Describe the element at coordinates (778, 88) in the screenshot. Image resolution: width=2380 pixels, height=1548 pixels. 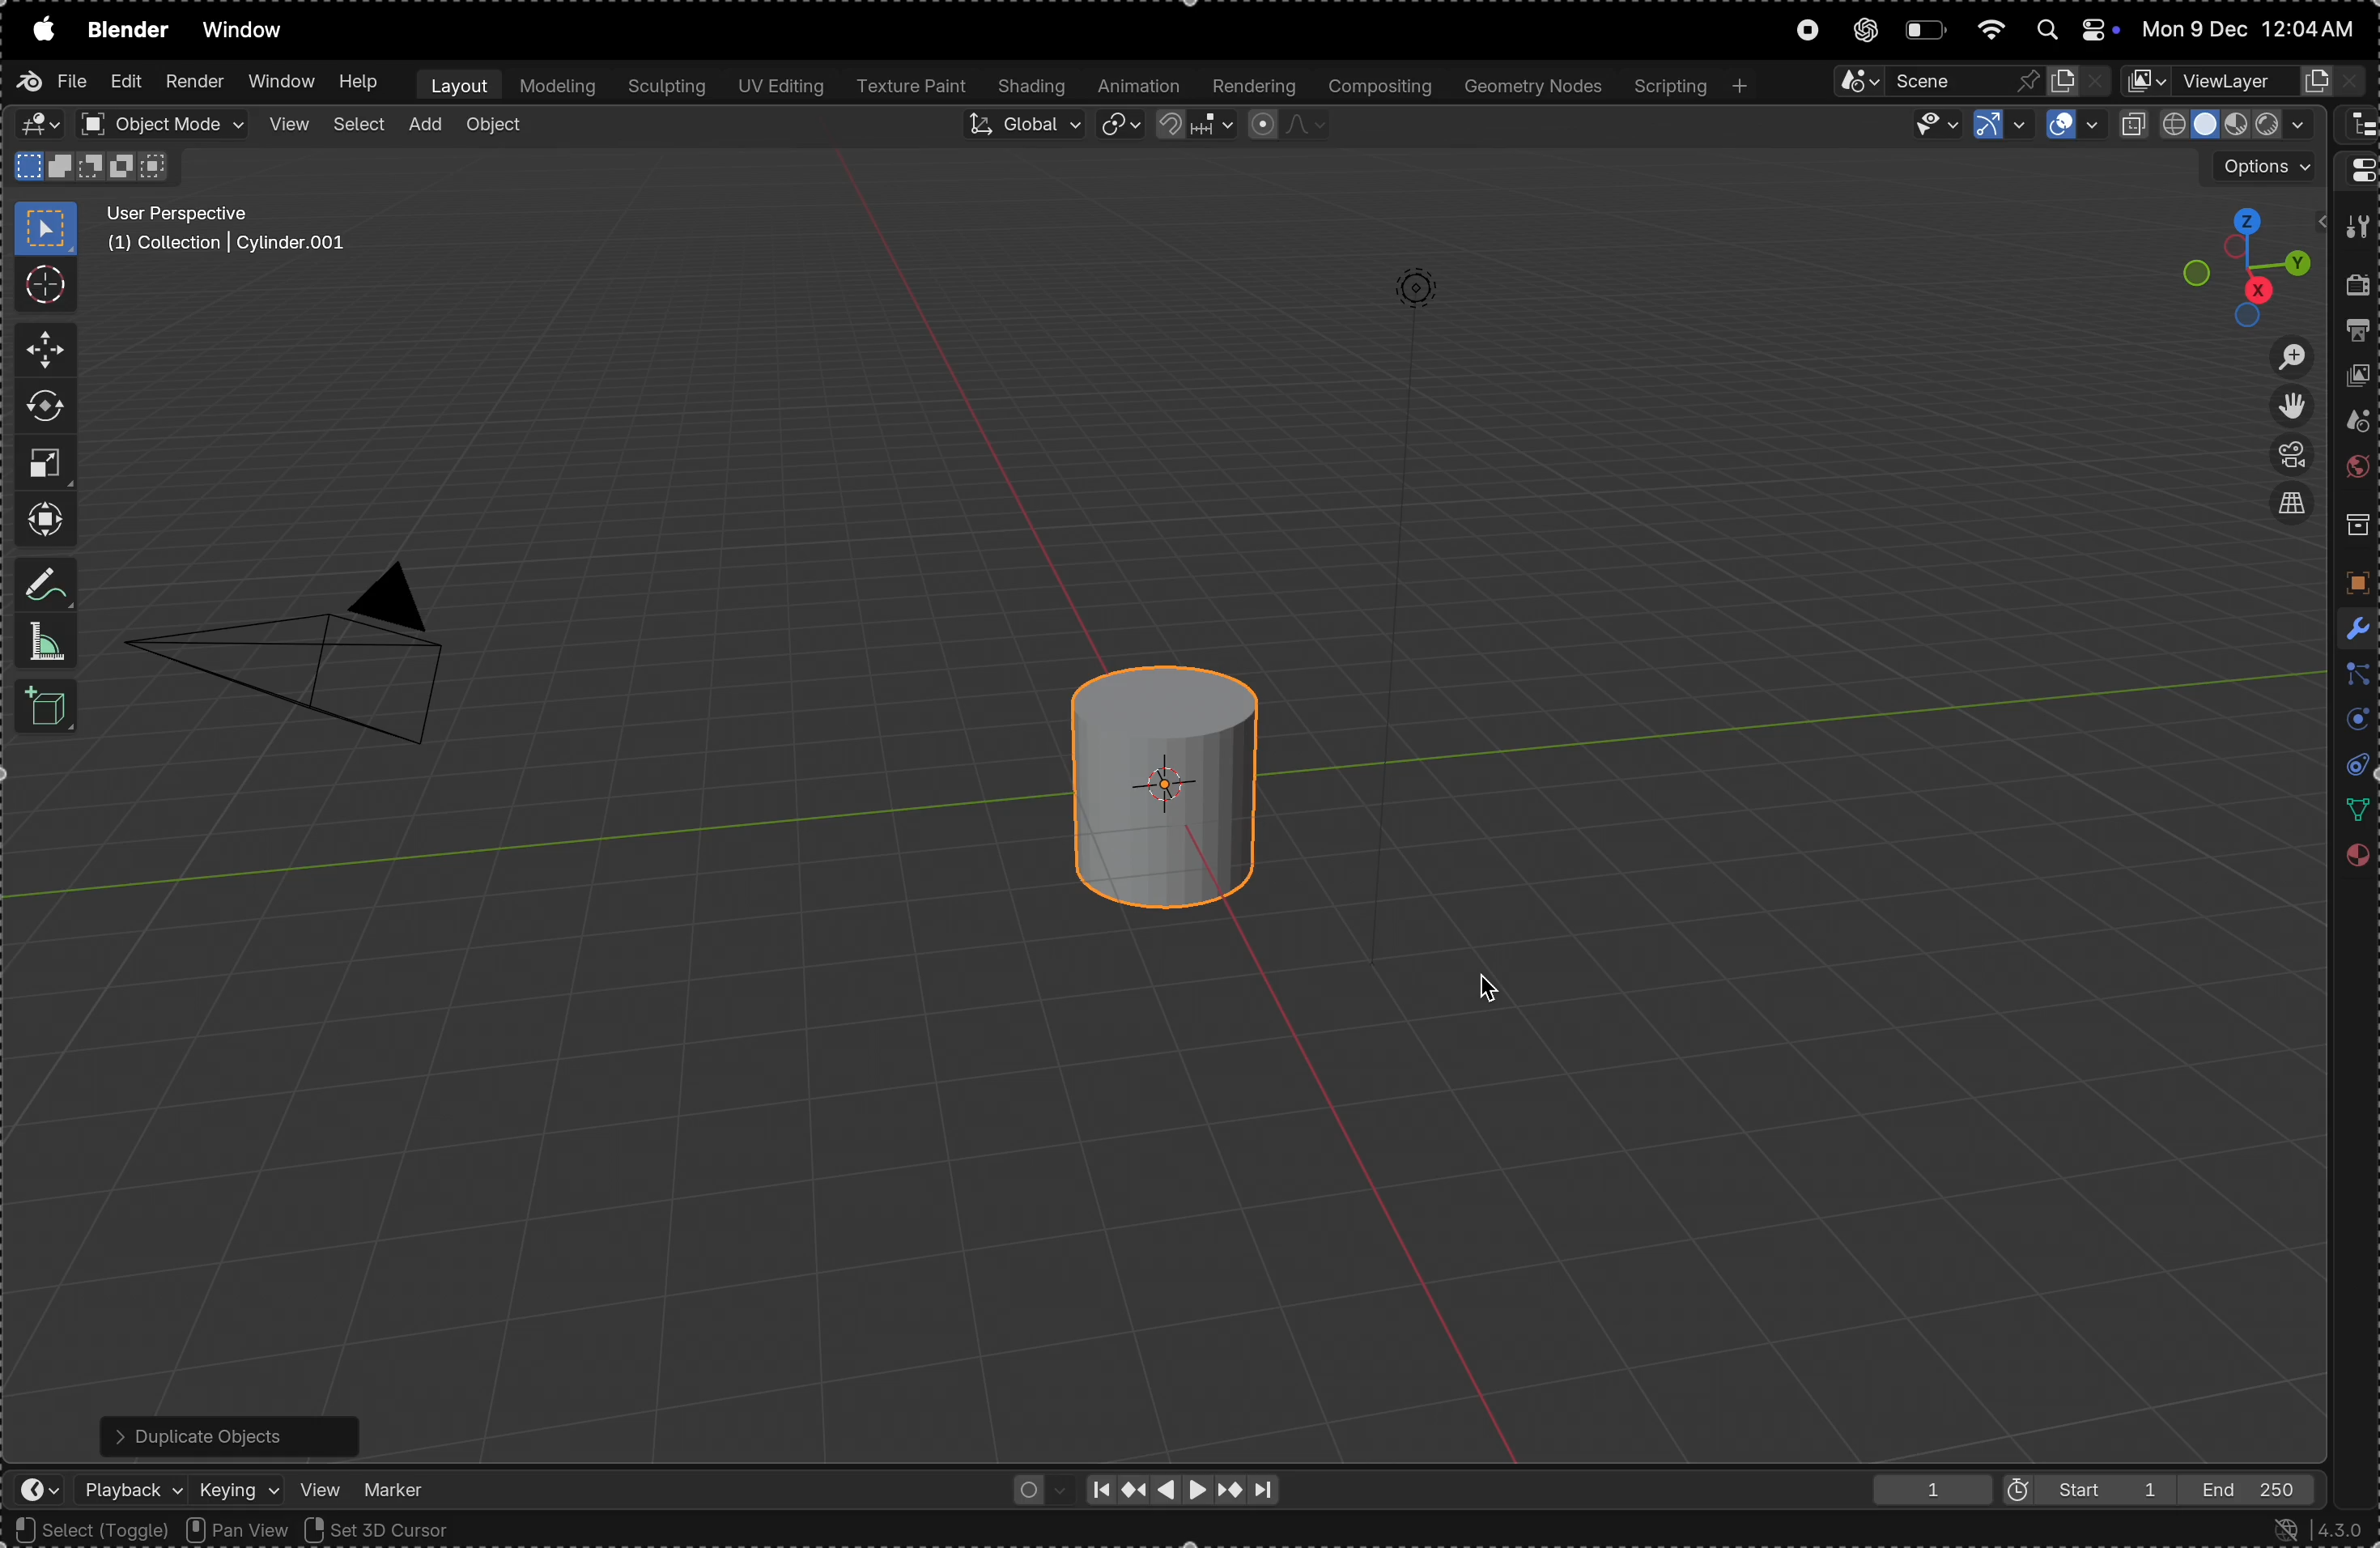
I see `uv editing` at that location.